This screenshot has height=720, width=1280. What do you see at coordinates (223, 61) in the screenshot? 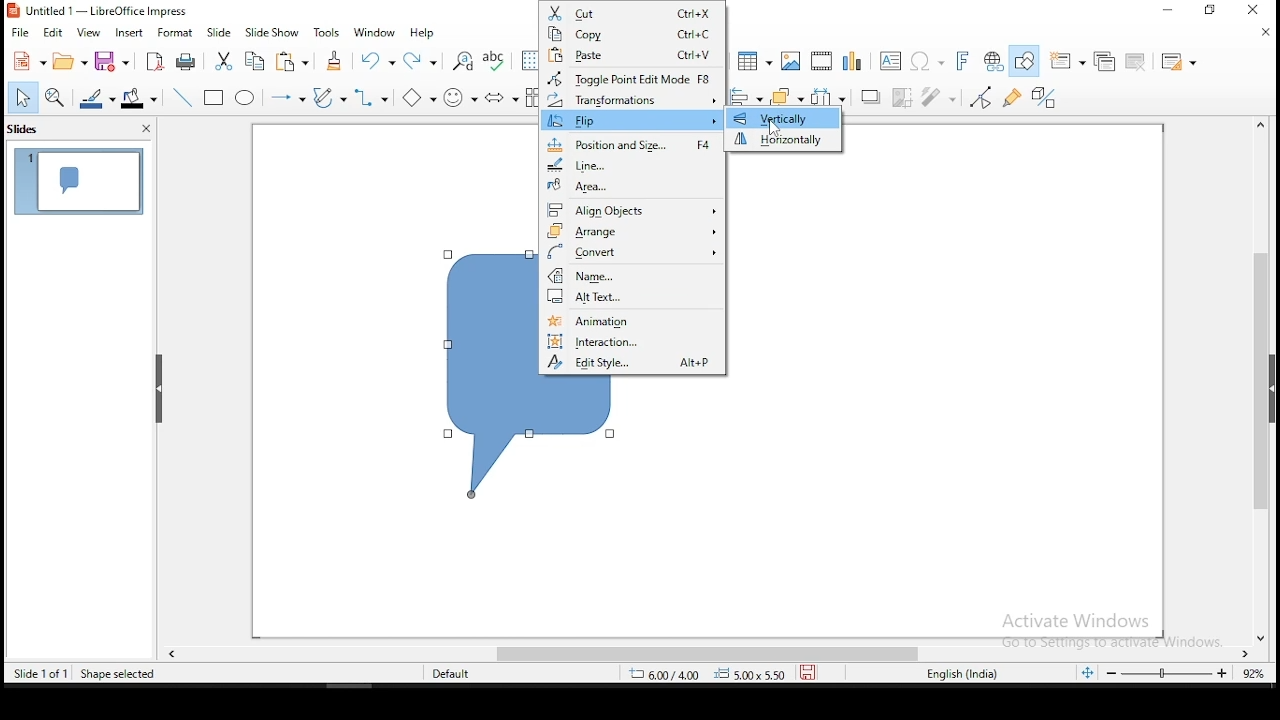
I see `cut` at bounding box center [223, 61].